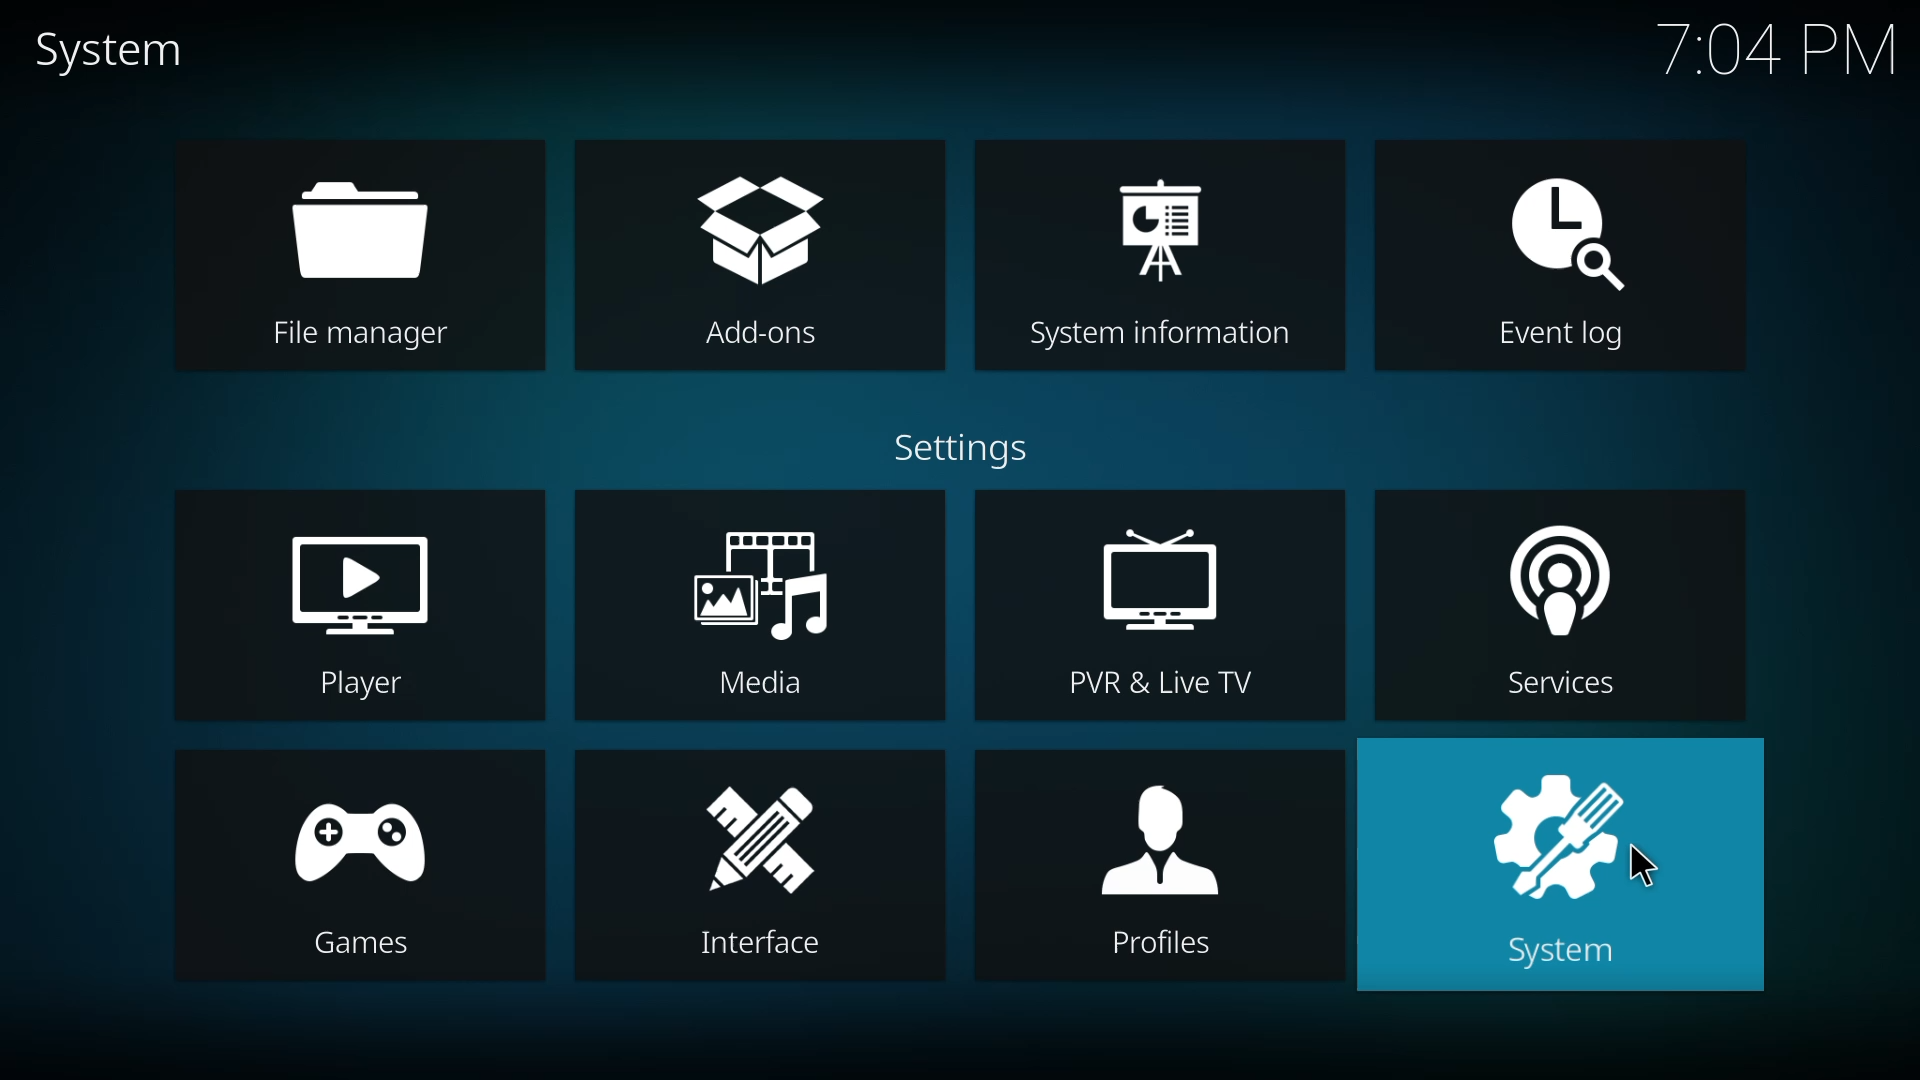  Describe the element at coordinates (1574, 253) in the screenshot. I see `event log` at that location.